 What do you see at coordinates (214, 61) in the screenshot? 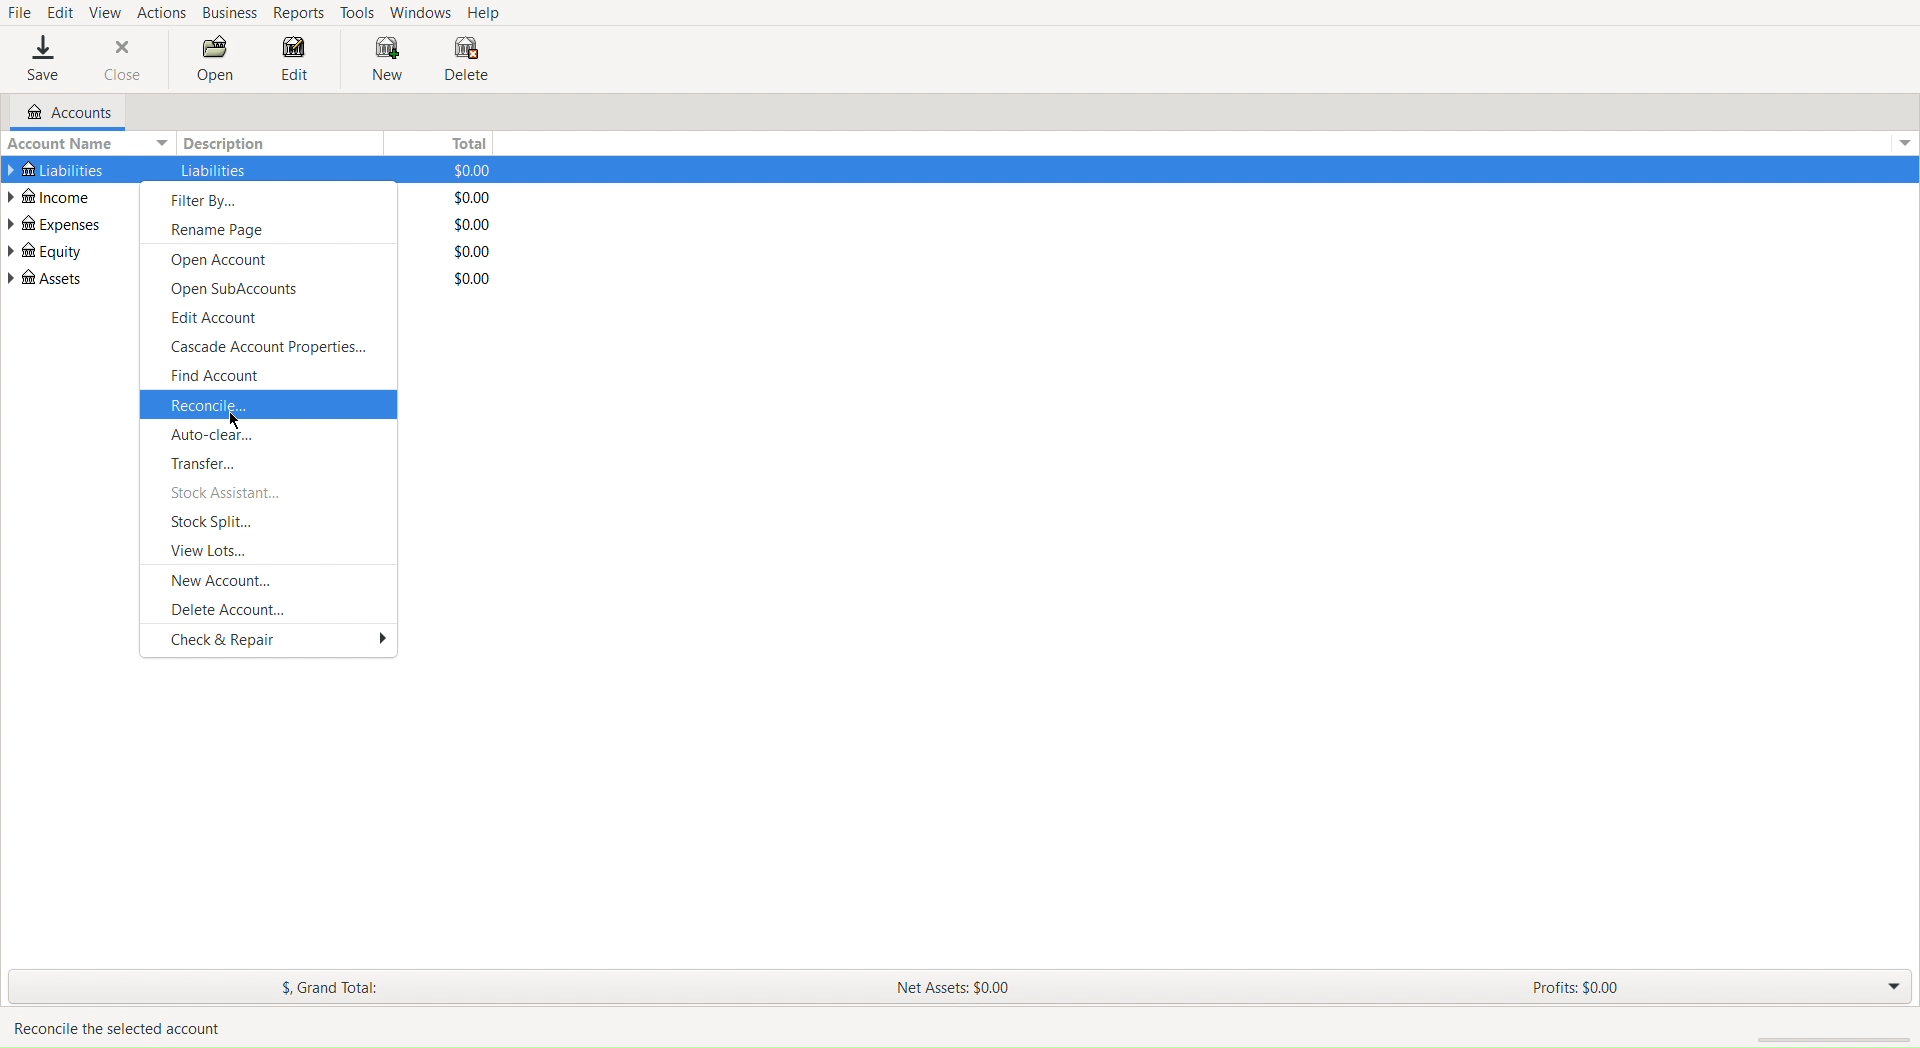
I see `Open` at bounding box center [214, 61].